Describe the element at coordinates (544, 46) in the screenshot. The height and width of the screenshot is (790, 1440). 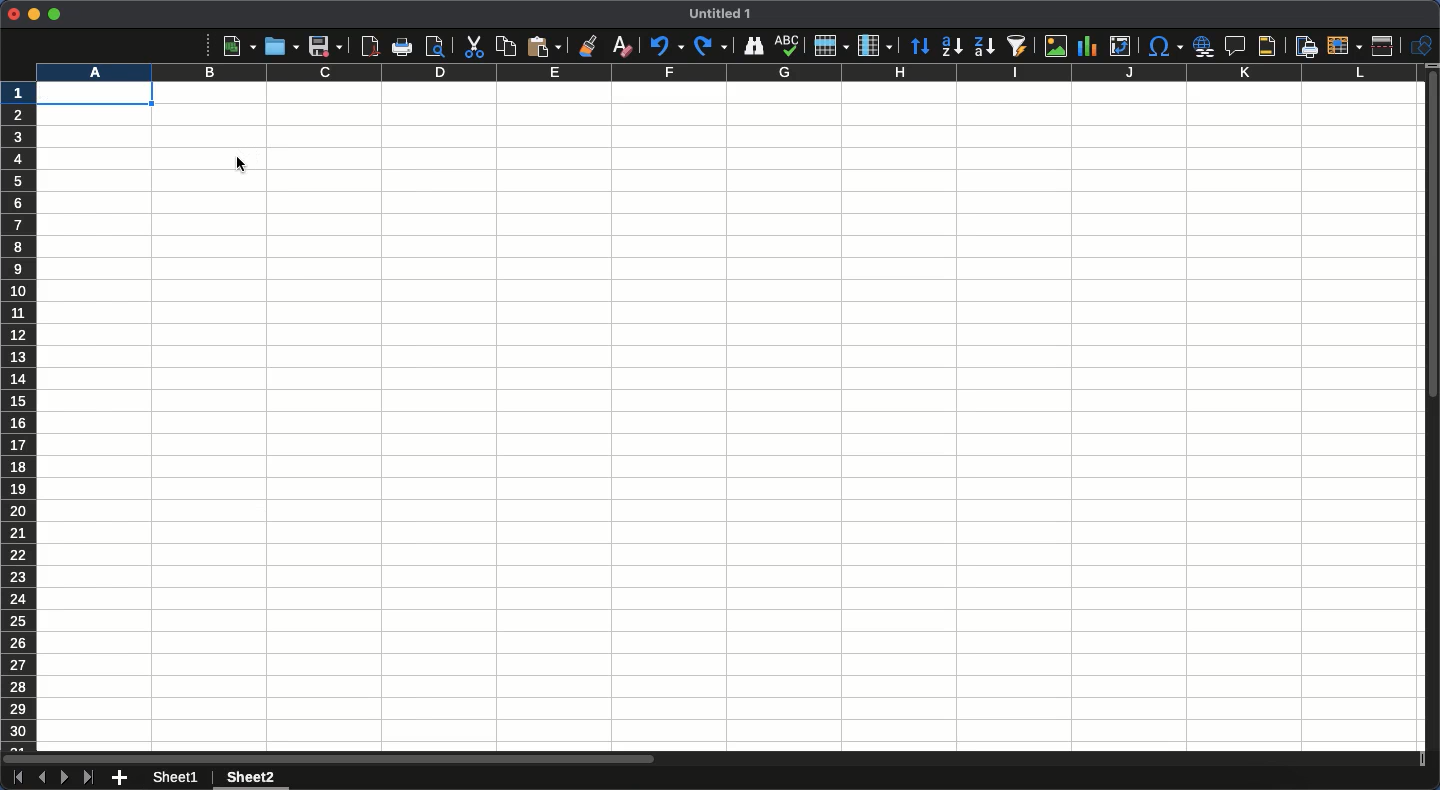
I see `Paste` at that location.